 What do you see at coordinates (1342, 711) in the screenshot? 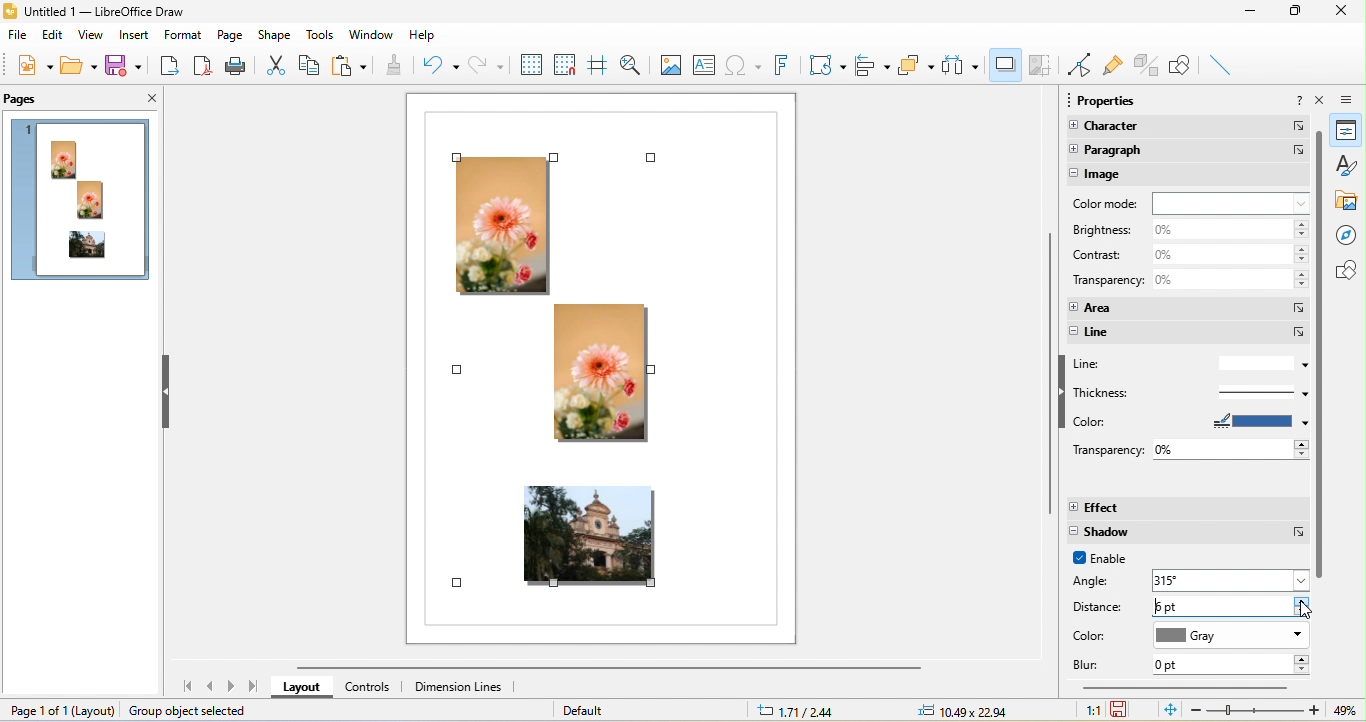
I see `49%` at bounding box center [1342, 711].